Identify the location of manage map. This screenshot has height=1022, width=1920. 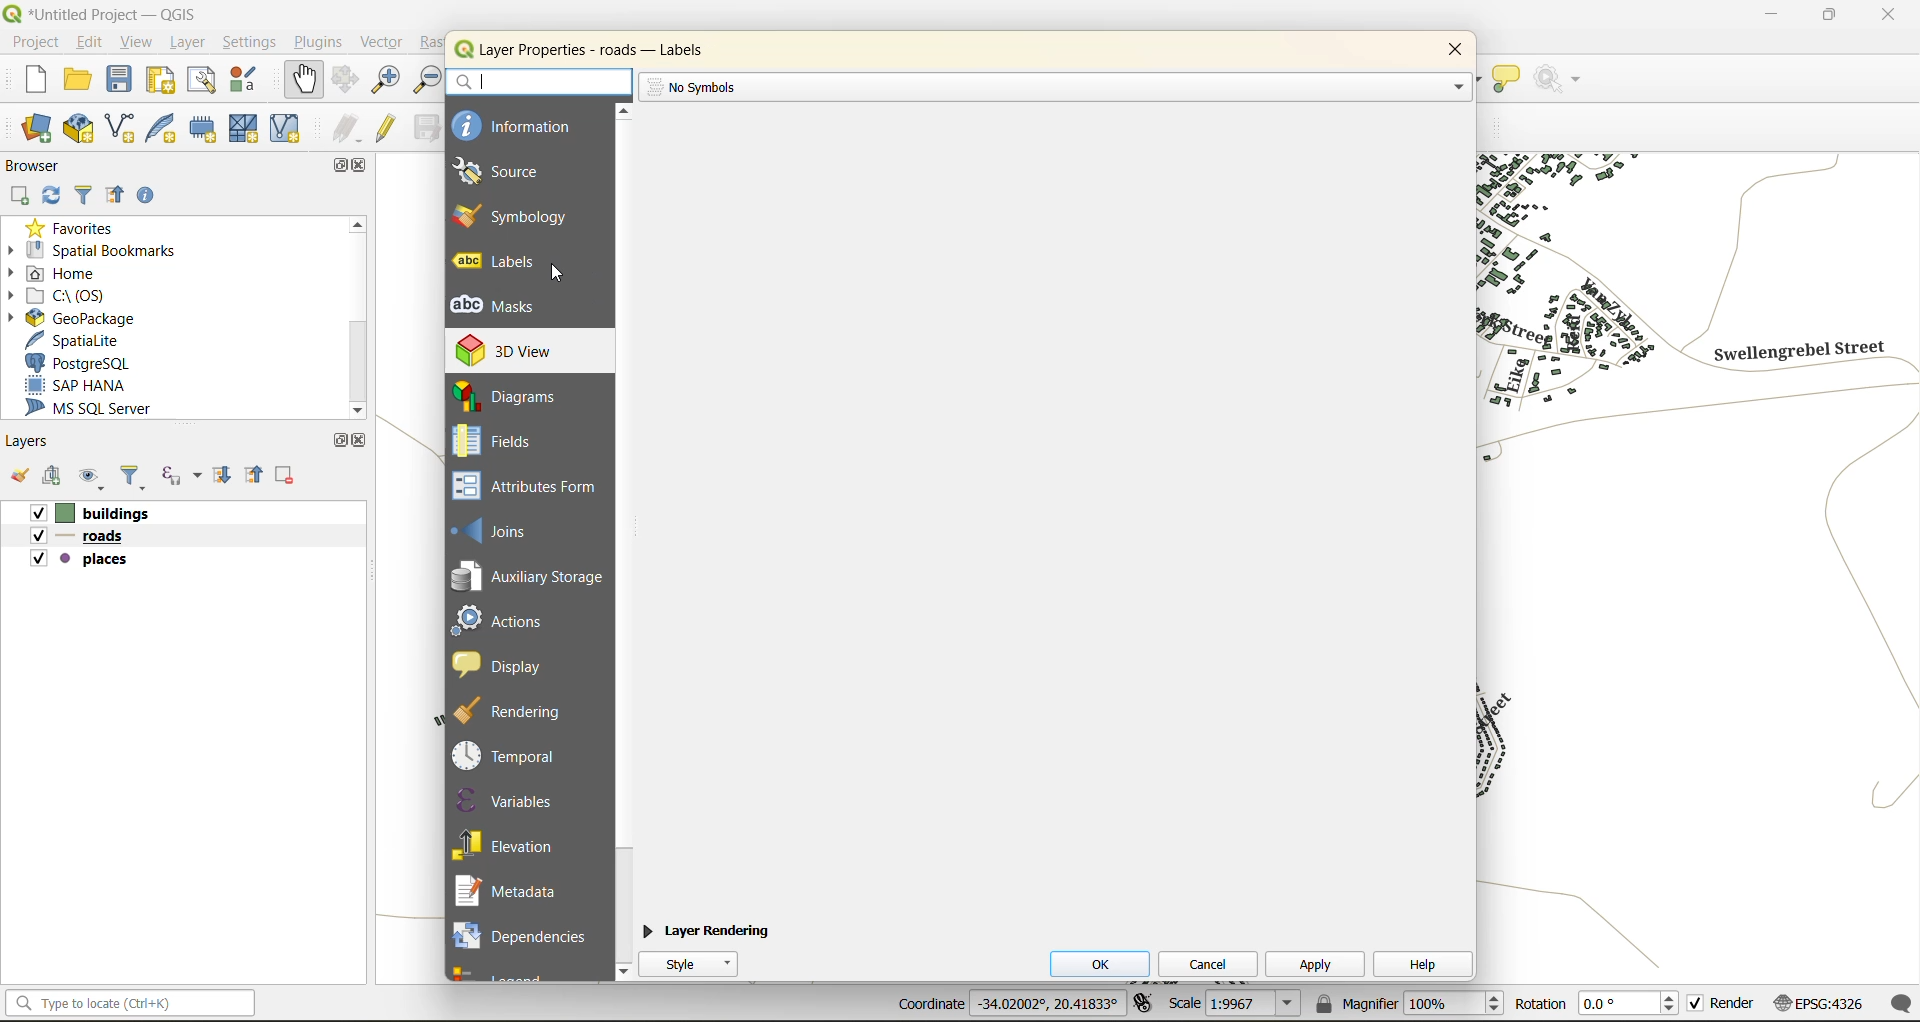
(94, 477).